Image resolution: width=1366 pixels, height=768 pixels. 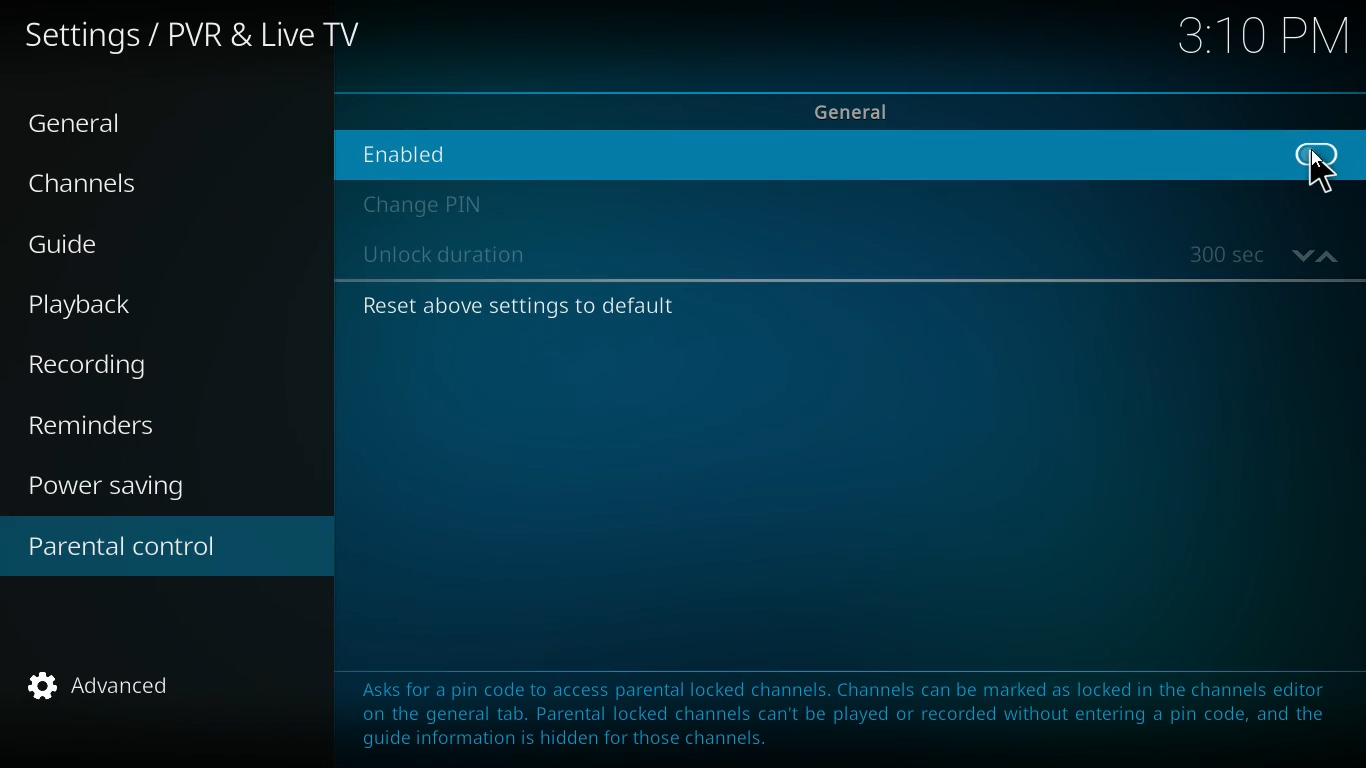 What do you see at coordinates (198, 39) in the screenshot?
I see `settings` at bounding box center [198, 39].